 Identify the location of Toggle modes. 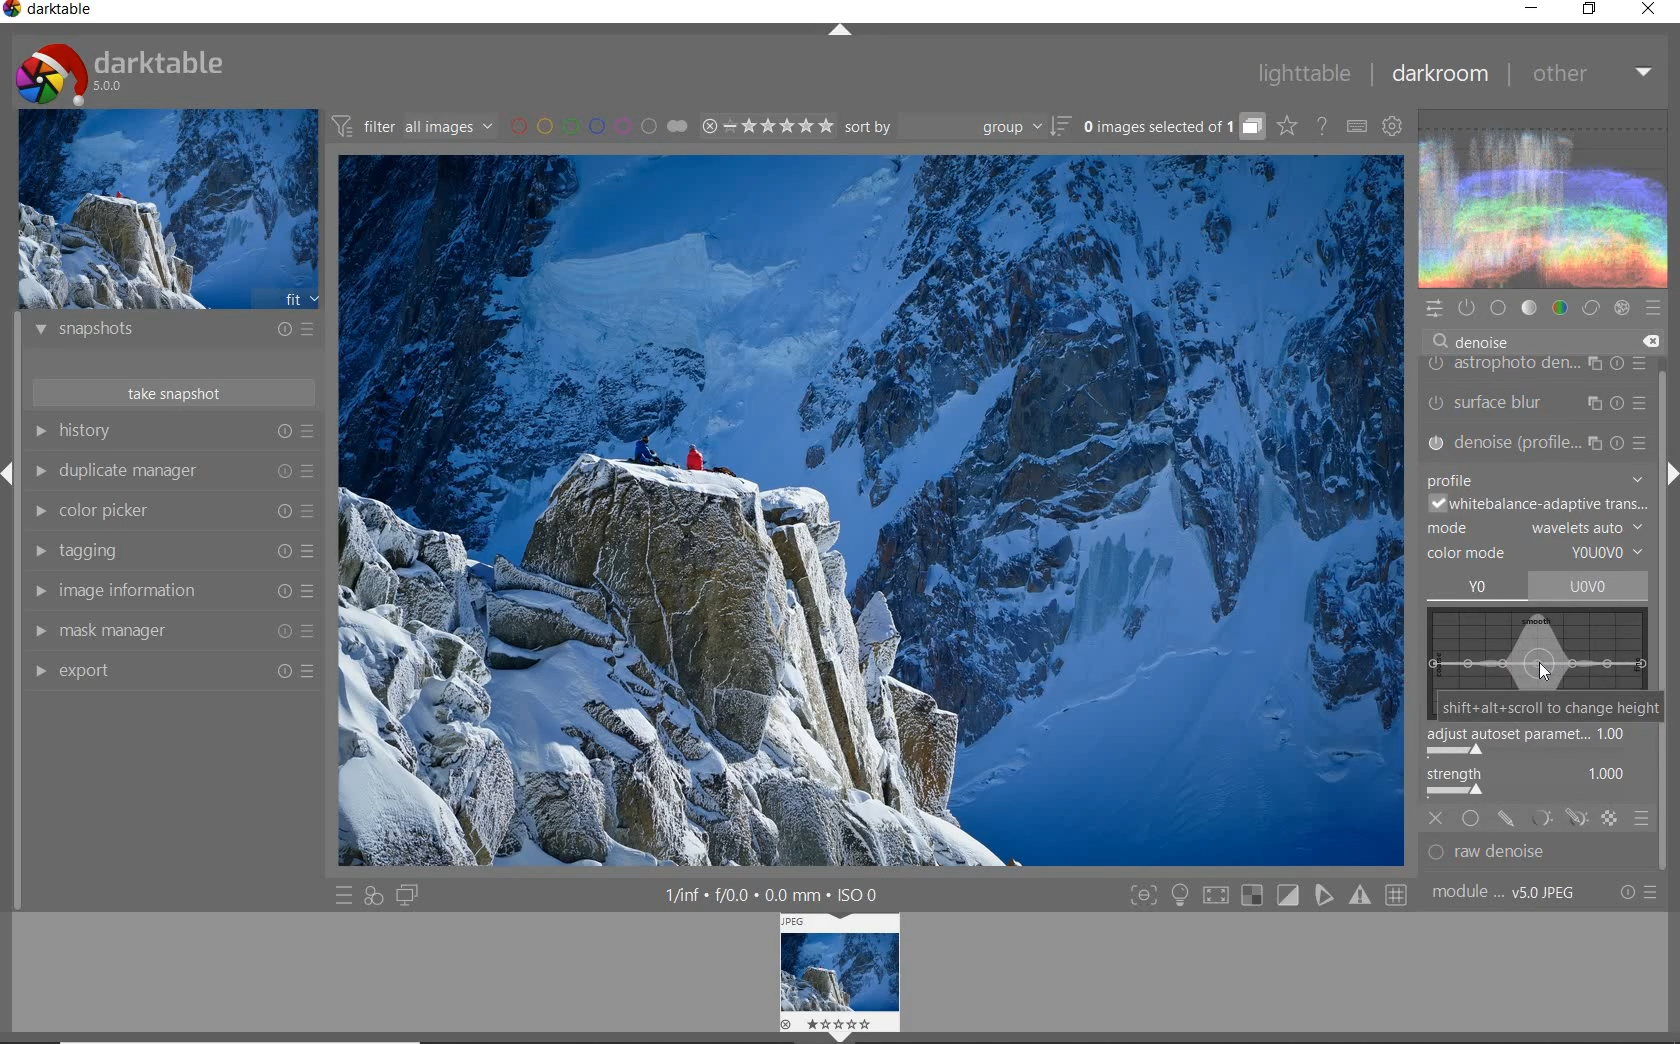
(1268, 893).